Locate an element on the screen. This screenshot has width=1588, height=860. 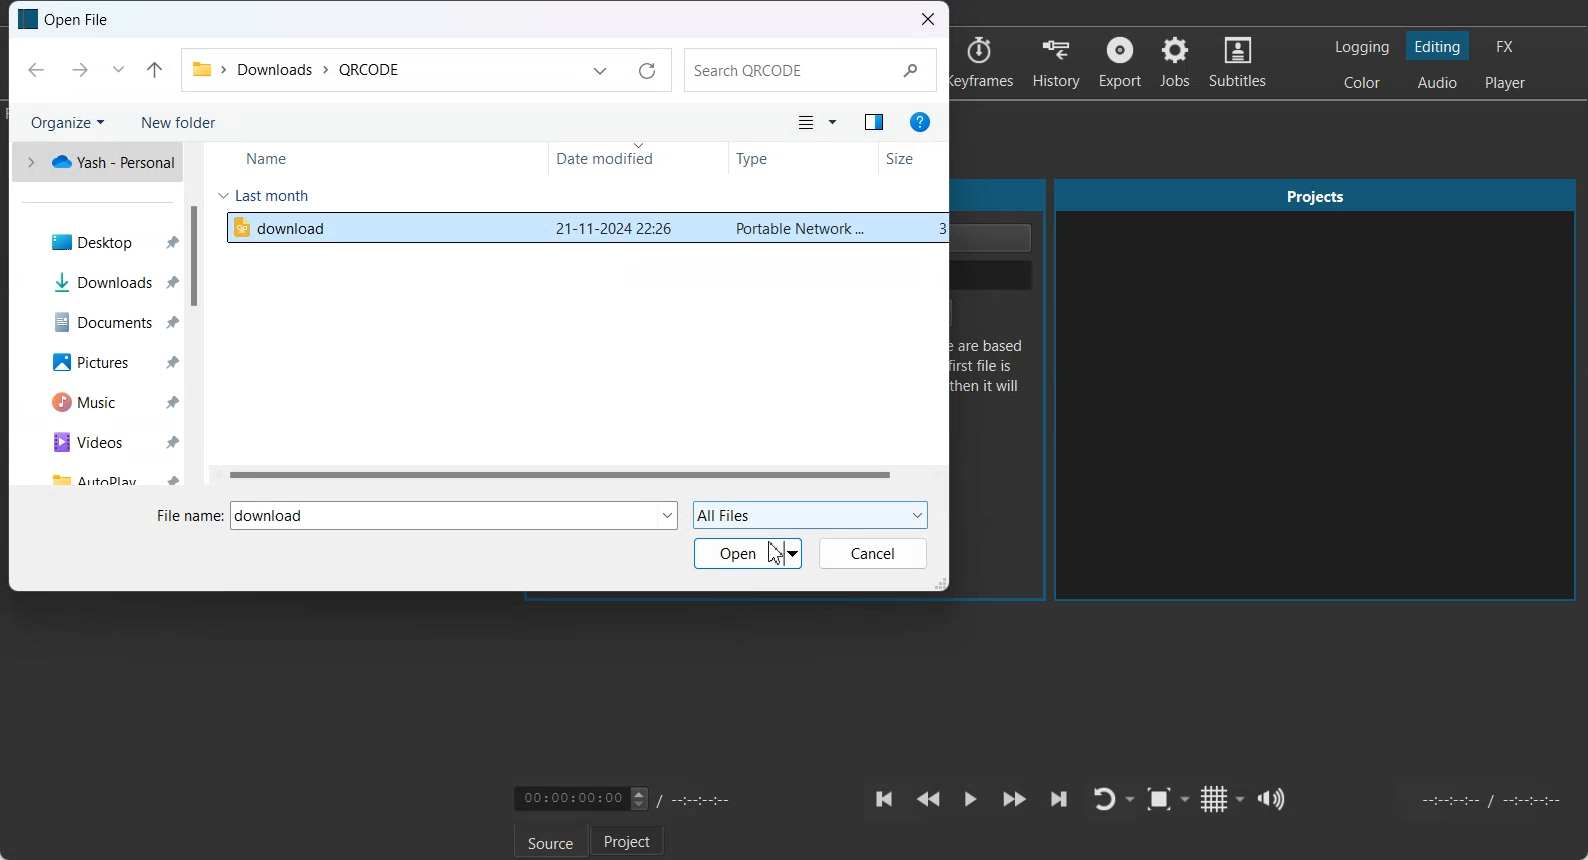
Close is located at coordinates (927, 19).